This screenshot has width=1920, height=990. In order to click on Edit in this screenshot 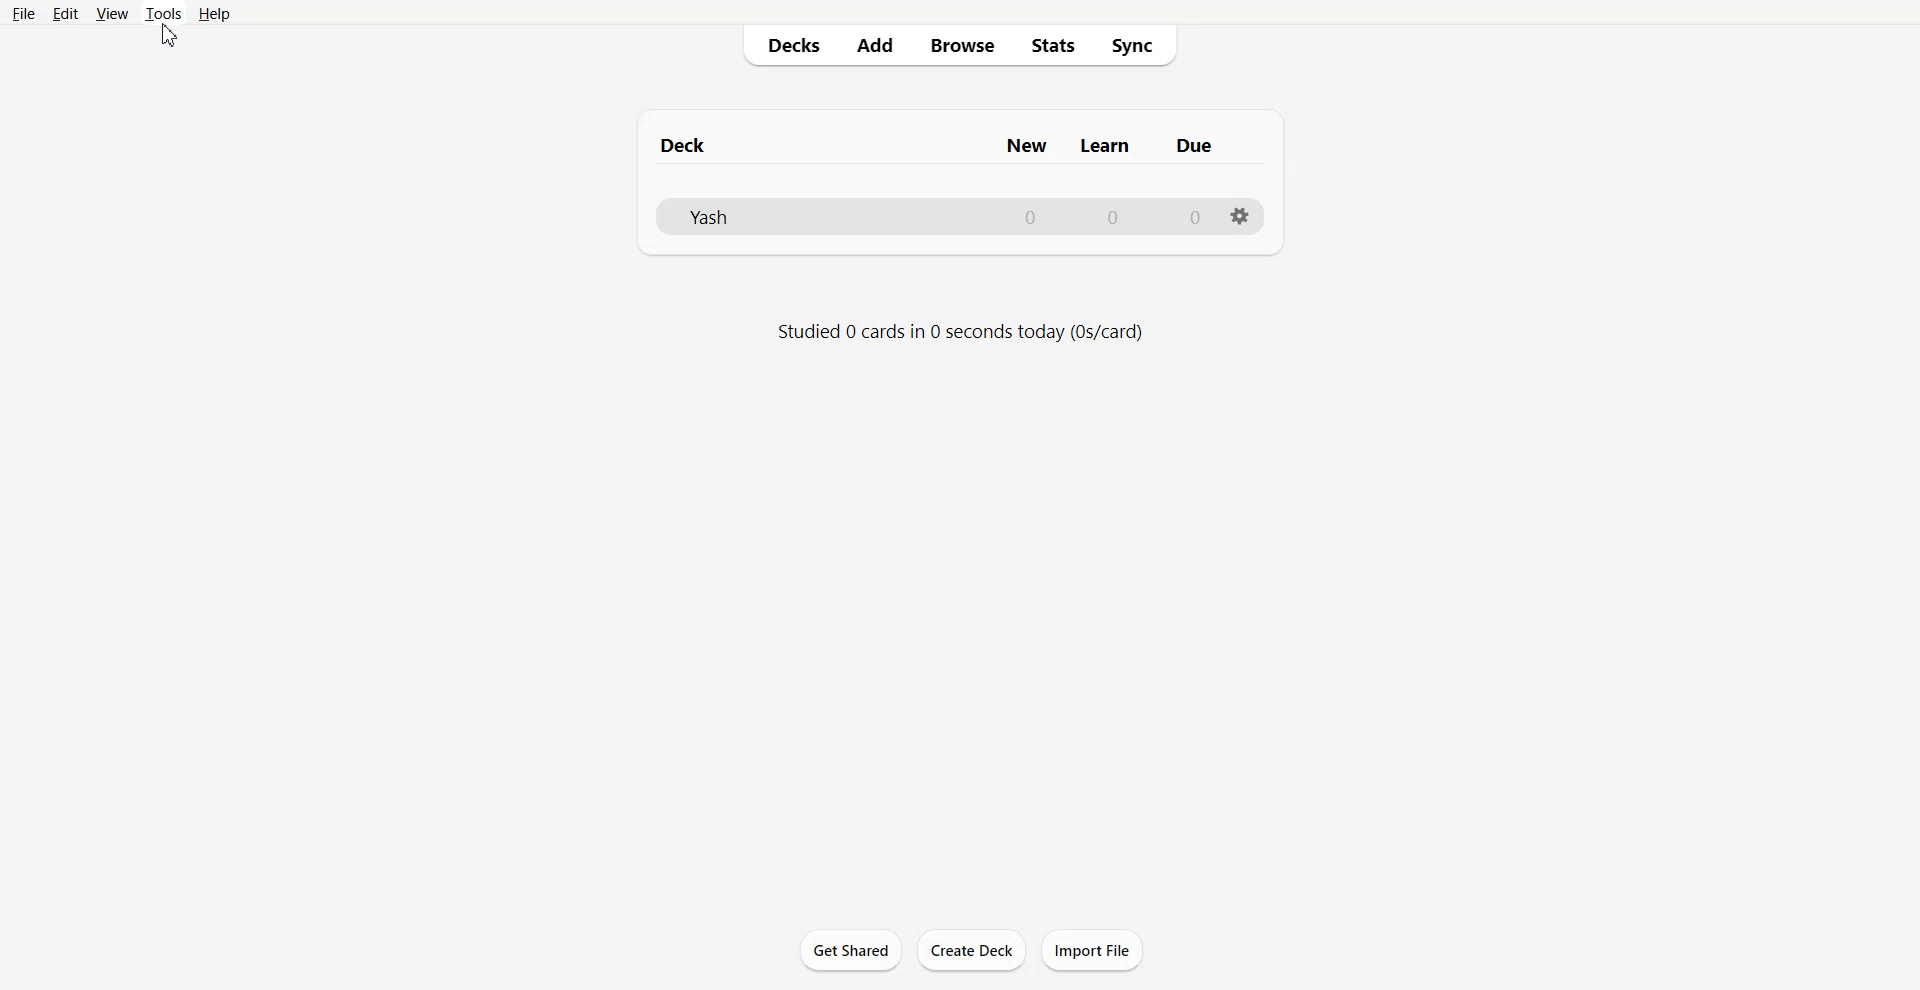, I will do `click(65, 14)`.